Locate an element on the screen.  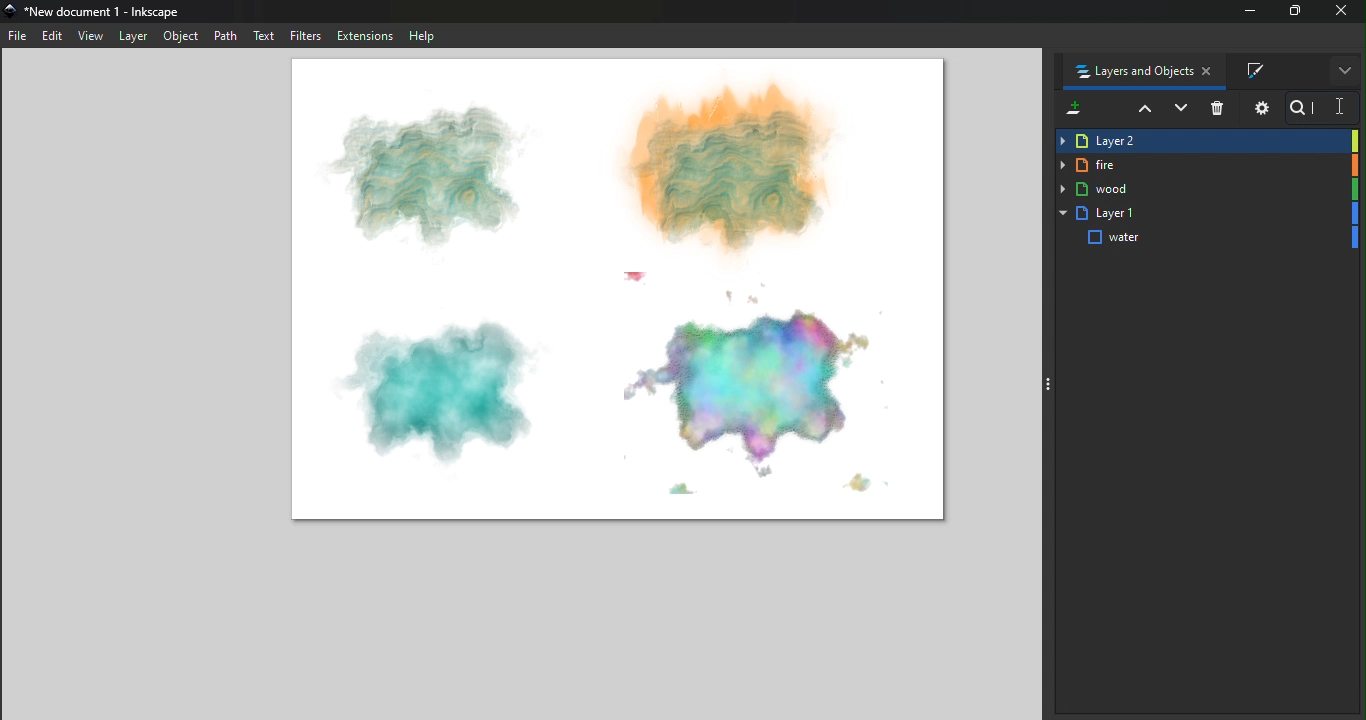
Raise selection on step is located at coordinates (1141, 109).